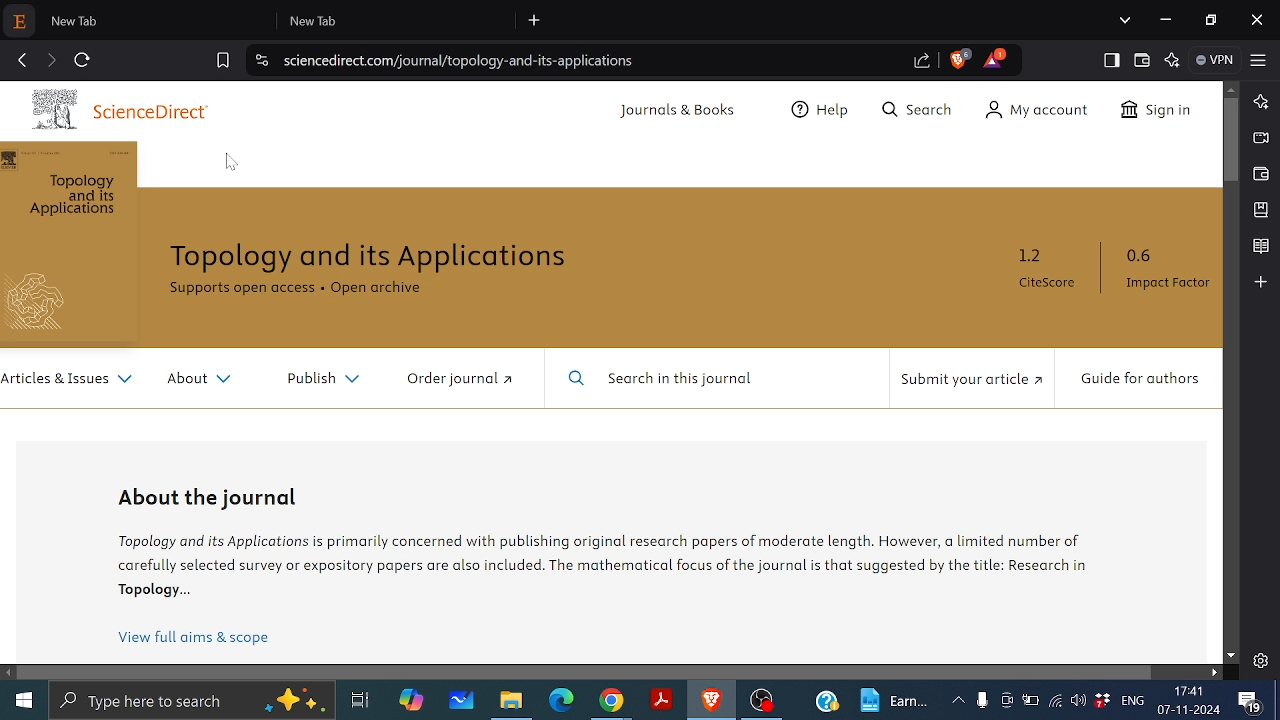 The height and width of the screenshot is (720, 1280). I want to click on White board, so click(459, 701).